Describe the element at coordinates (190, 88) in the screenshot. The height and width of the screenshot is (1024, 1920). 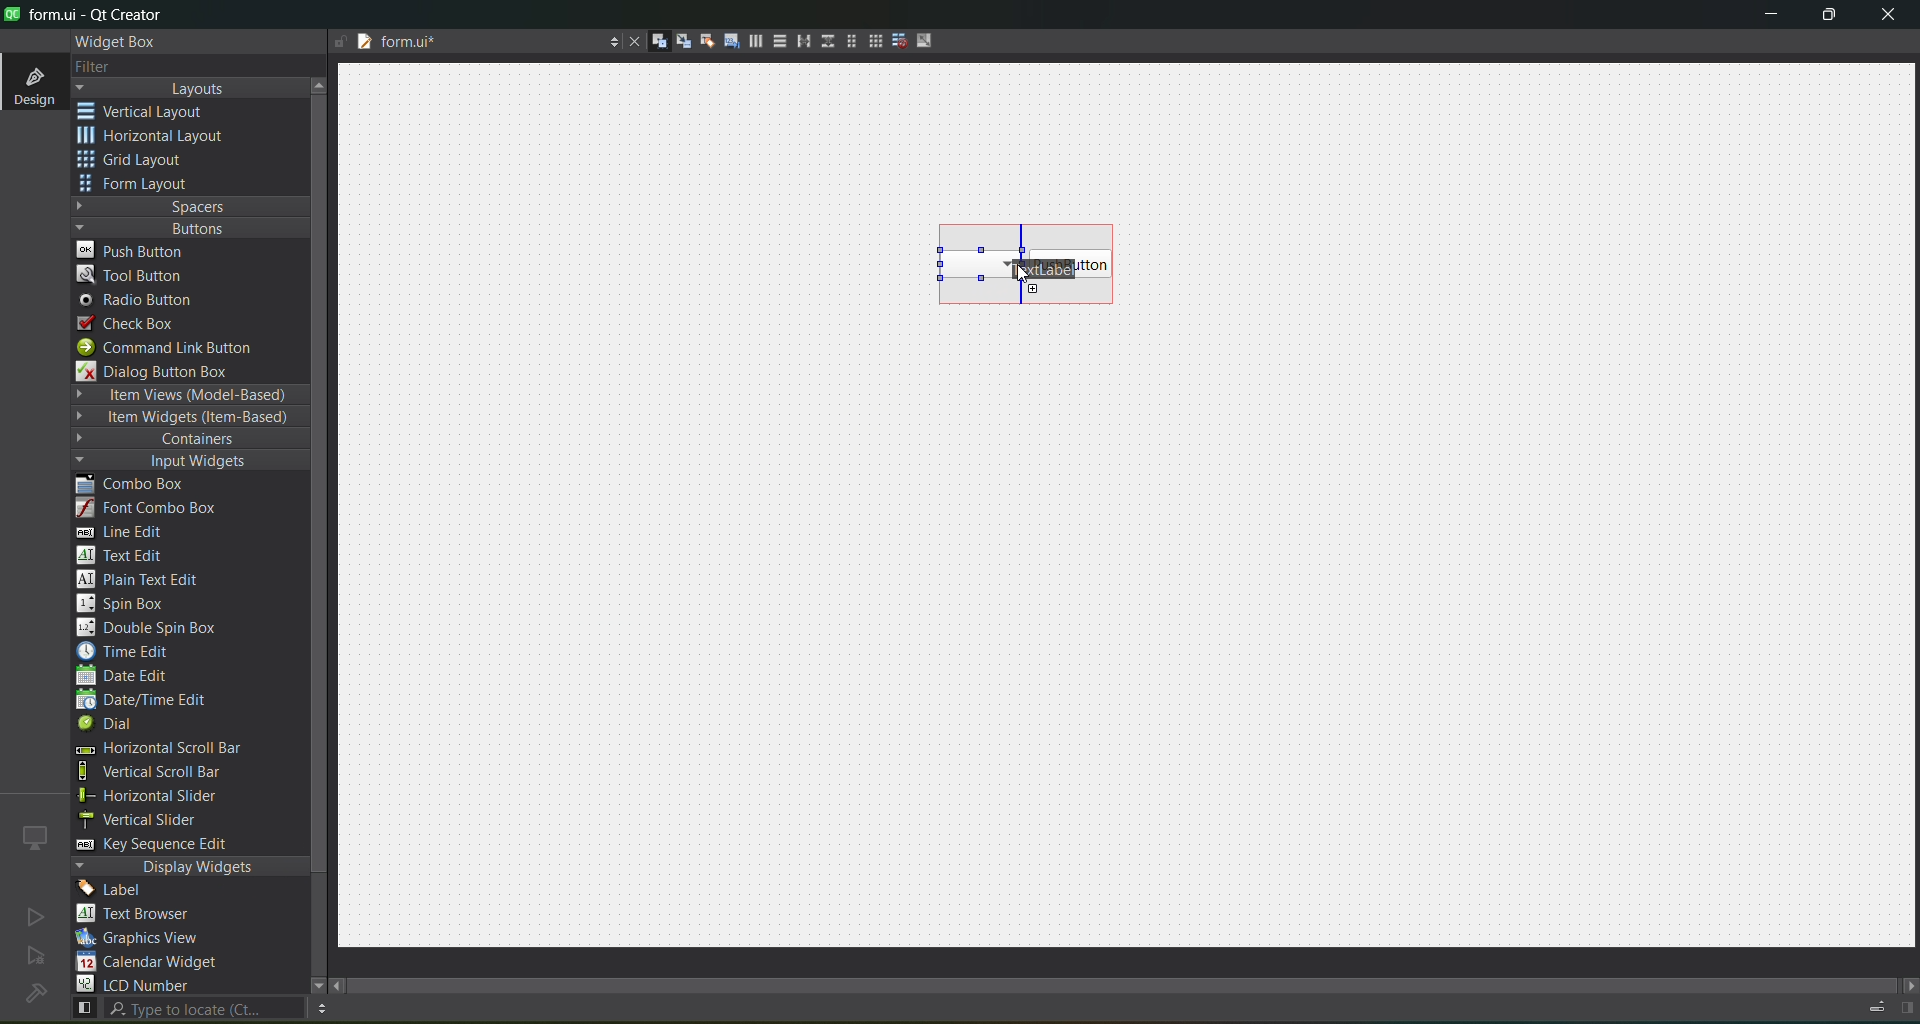
I see `layouts` at that location.